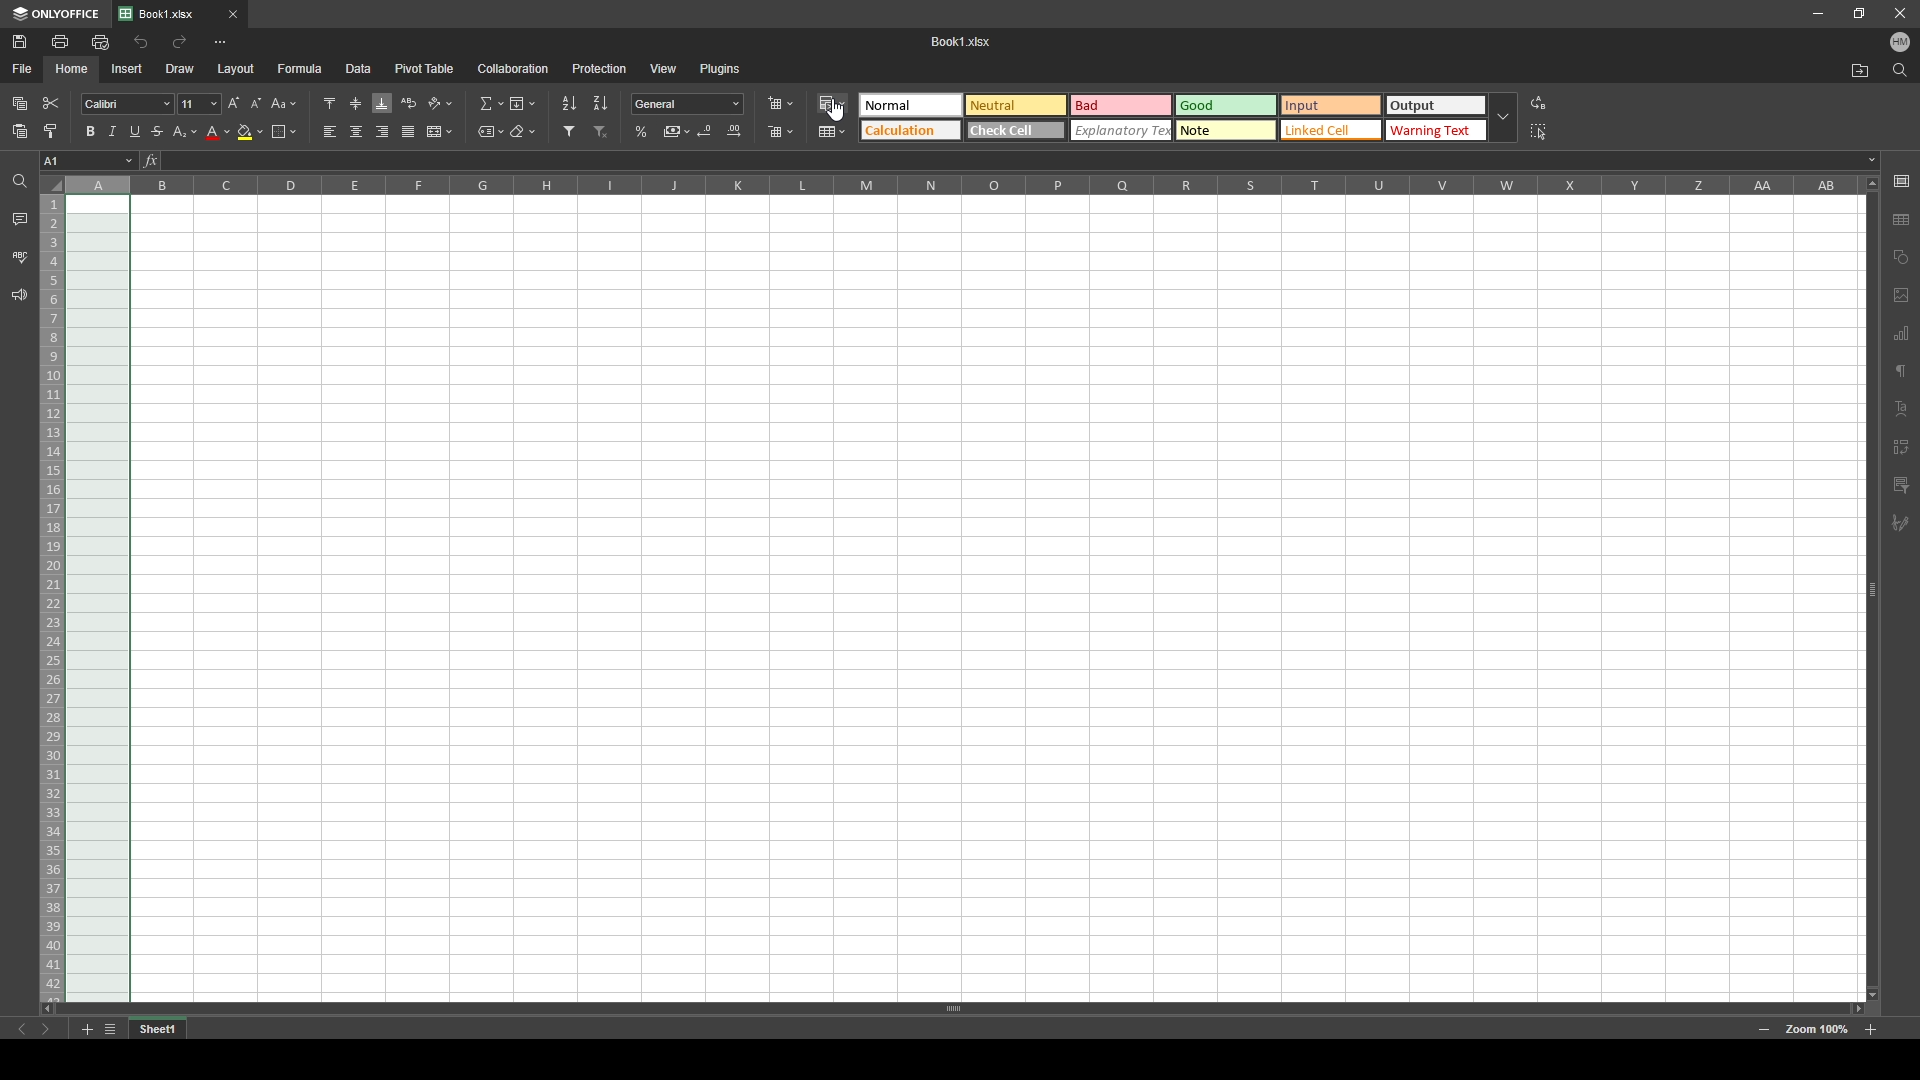 Image resolution: width=1920 pixels, height=1080 pixels. What do you see at coordinates (158, 132) in the screenshot?
I see `strikethrough` at bounding box center [158, 132].